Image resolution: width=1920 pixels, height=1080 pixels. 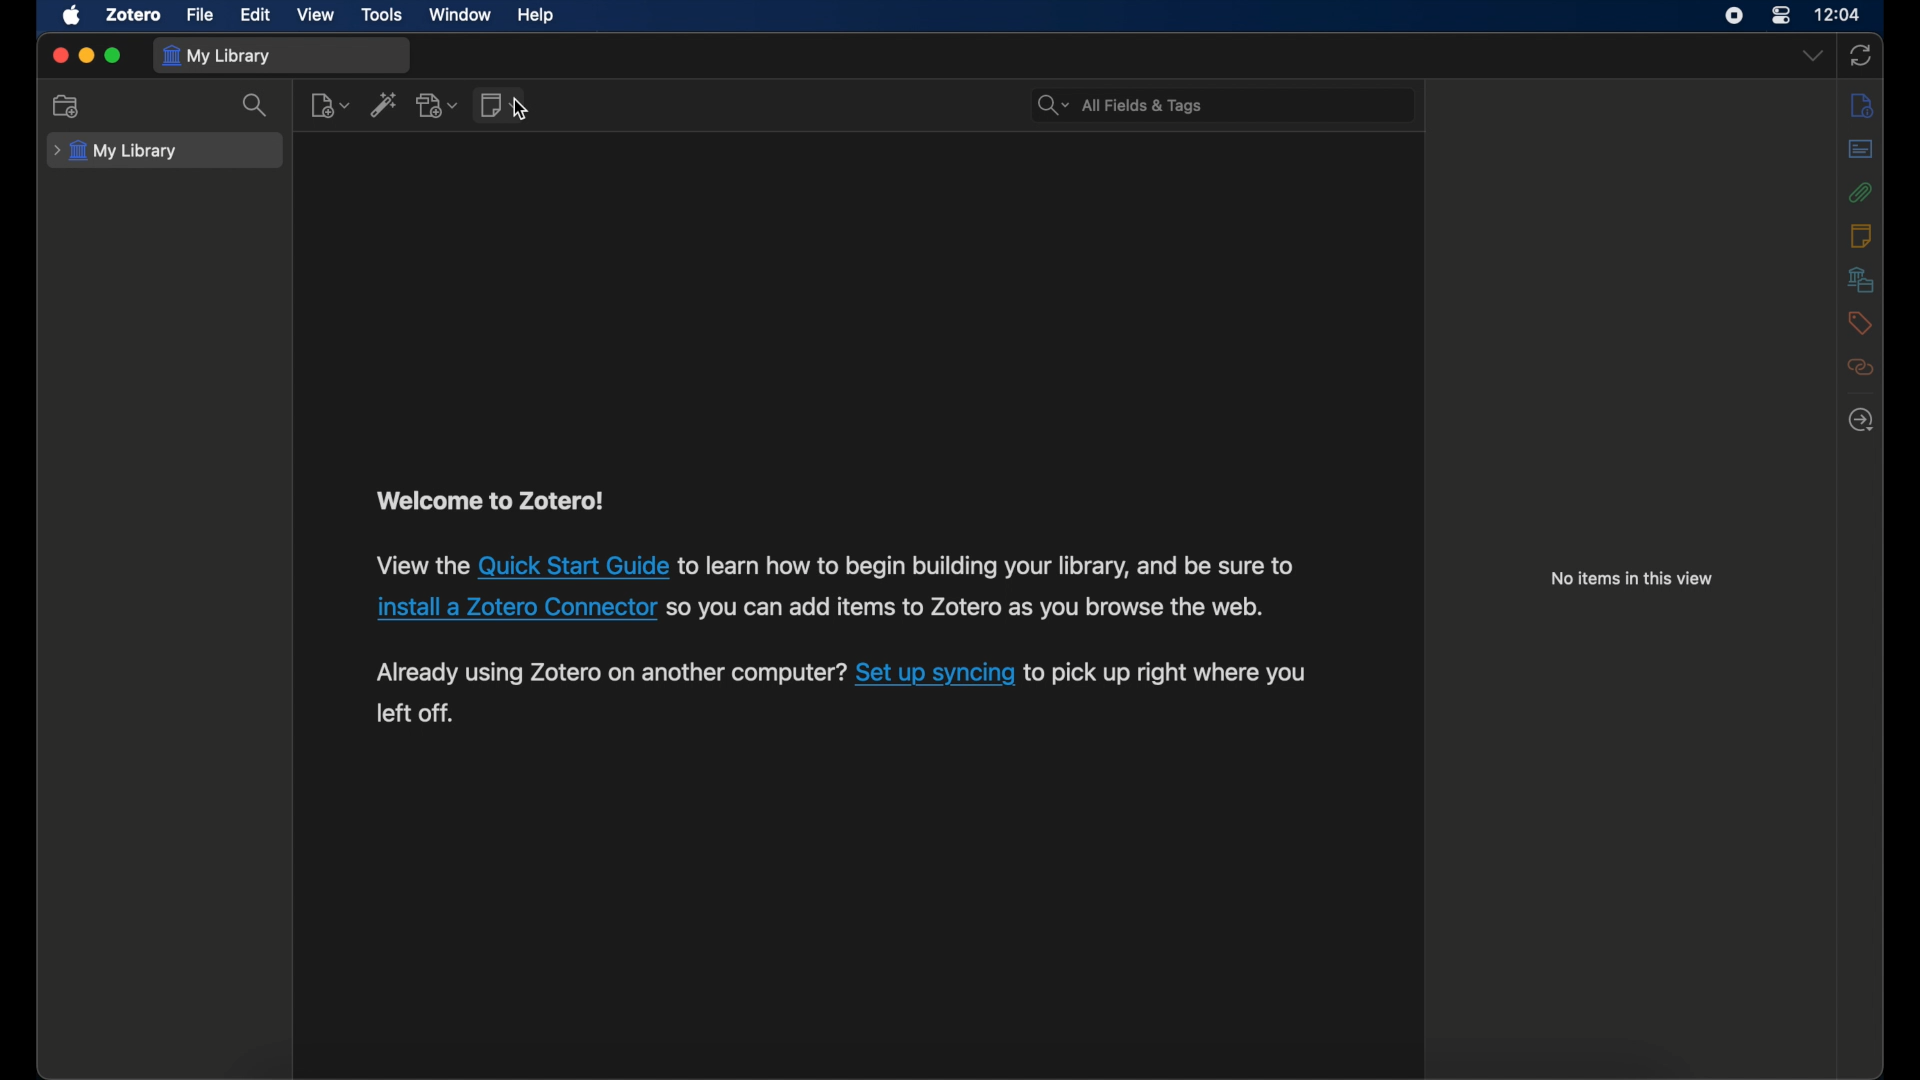 What do you see at coordinates (66, 107) in the screenshot?
I see `add collections` at bounding box center [66, 107].